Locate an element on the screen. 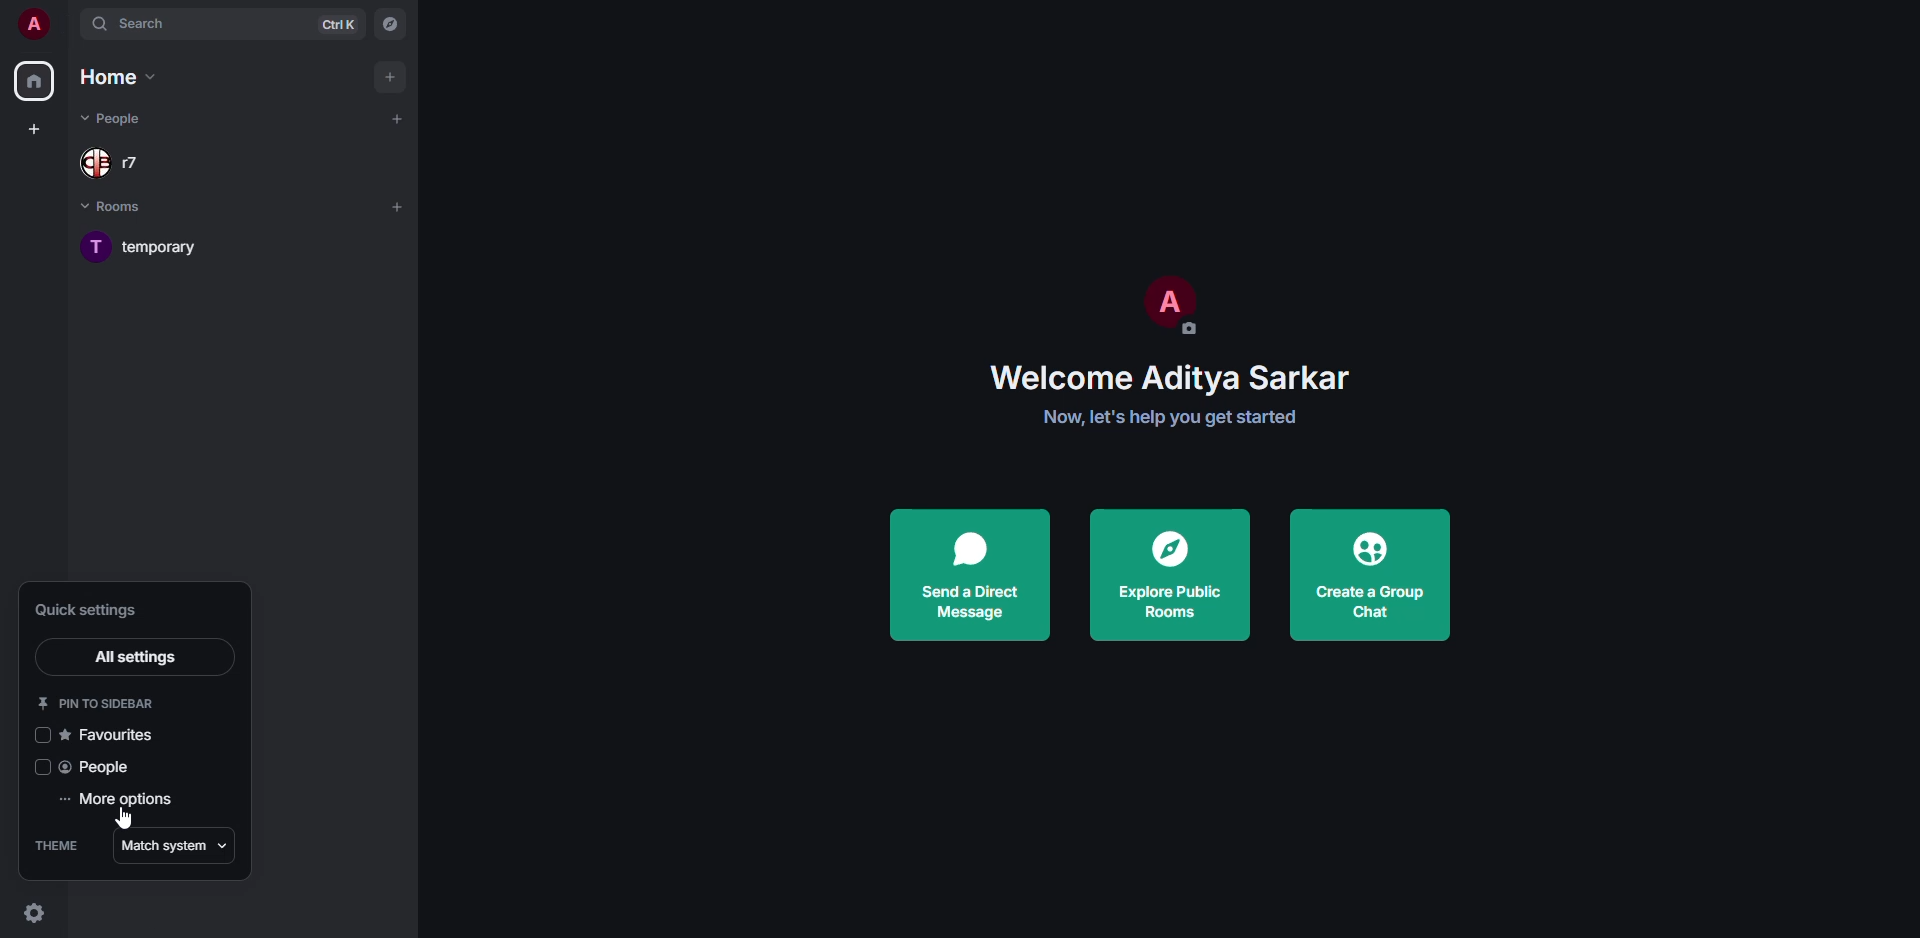  theme is located at coordinates (57, 846).